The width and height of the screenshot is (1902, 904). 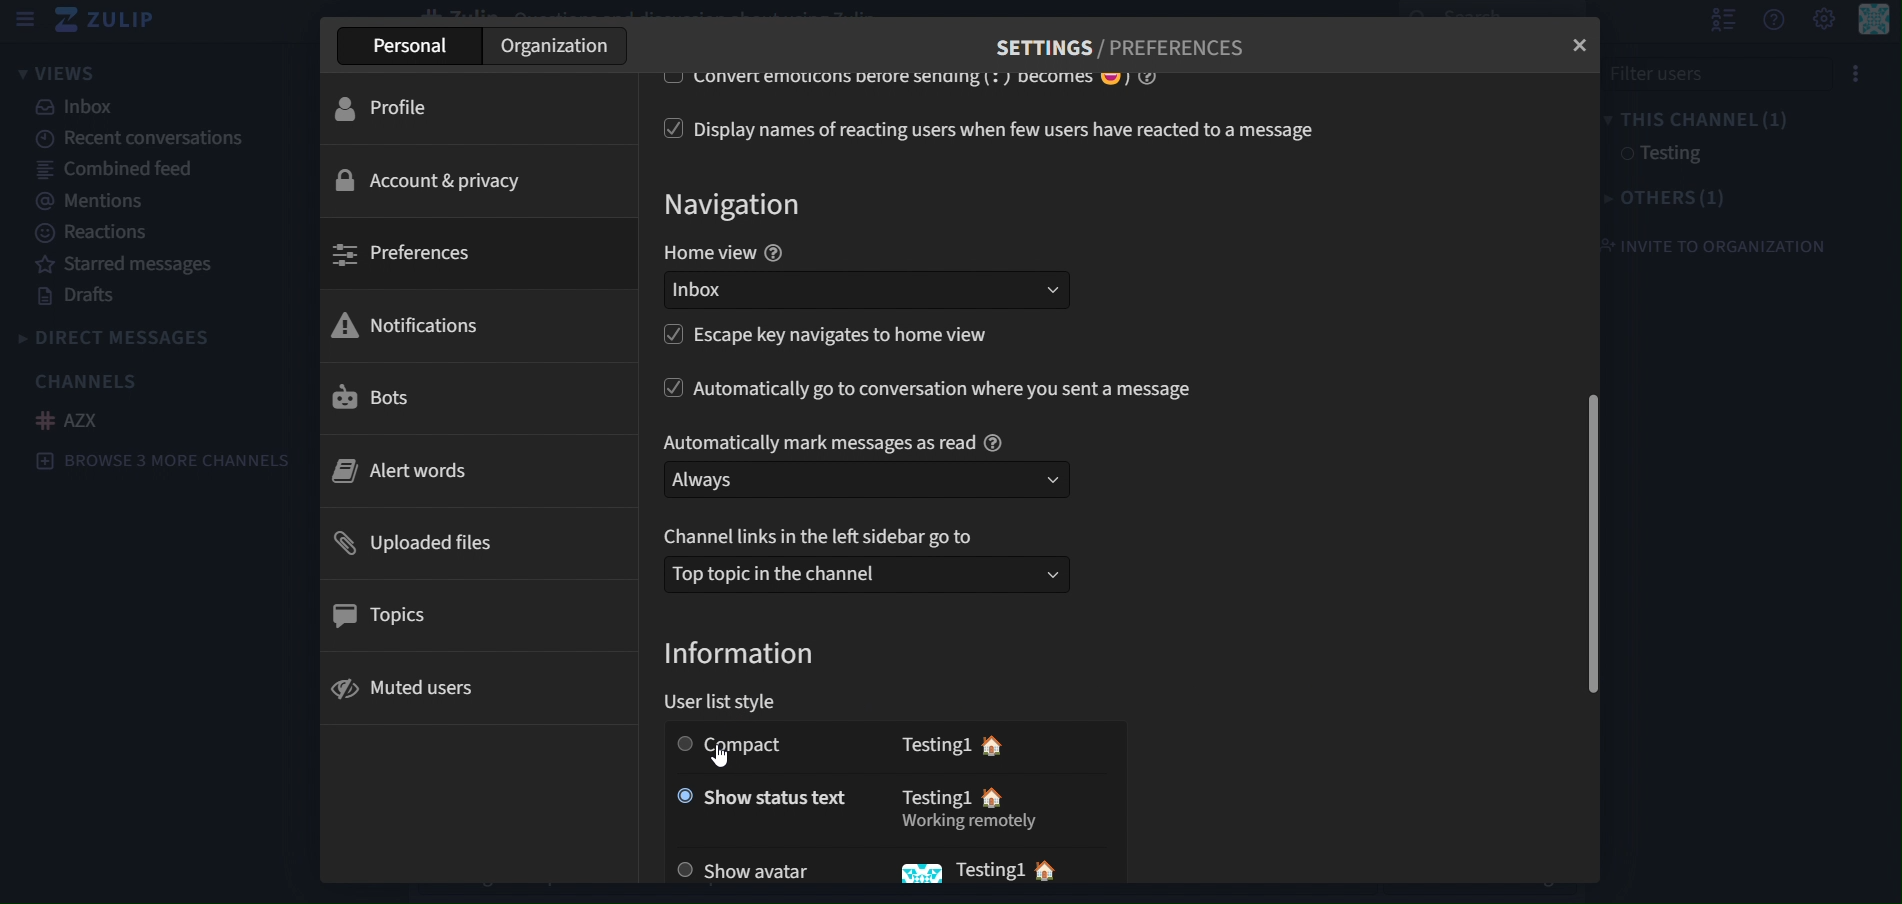 I want to click on close, so click(x=1583, y=42).